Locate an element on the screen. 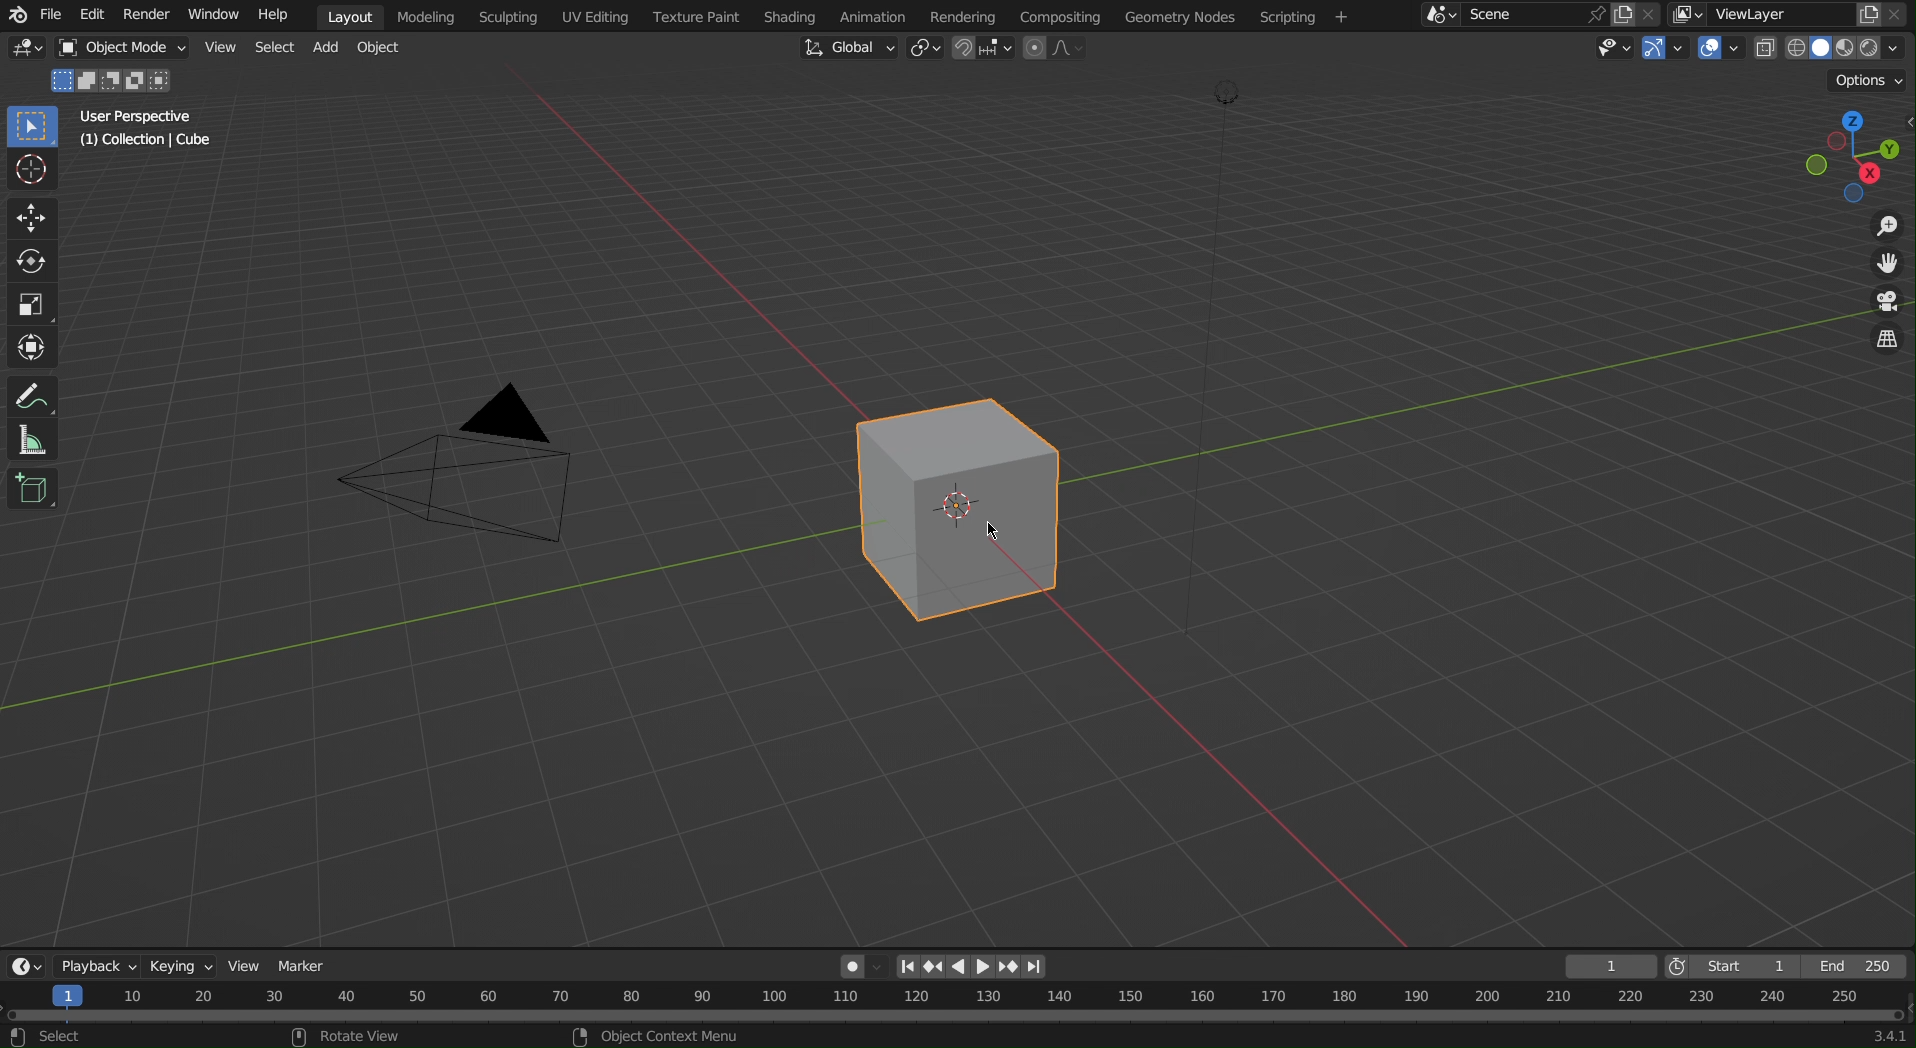 This screenshot has width=1916, height=1048. copy layer is located at coordinates (1862, 13).